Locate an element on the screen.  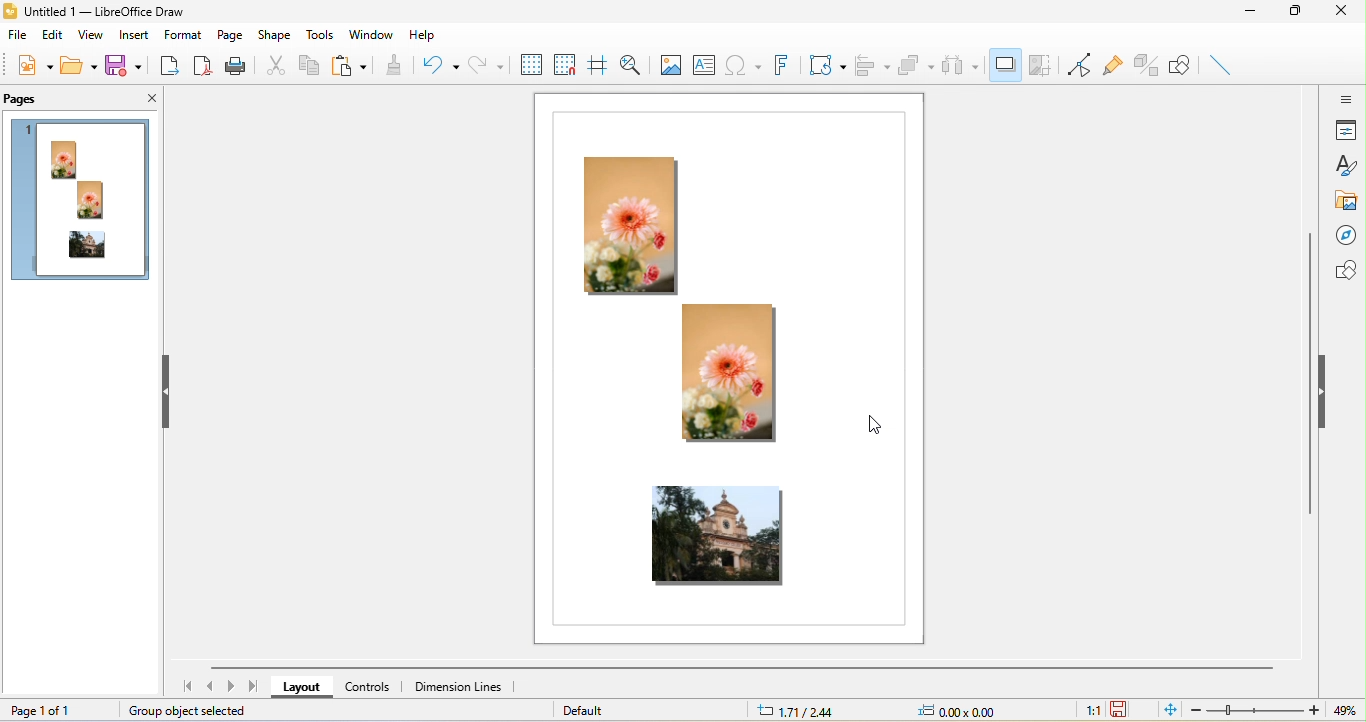
previous page is located at coordinates (213, 689).